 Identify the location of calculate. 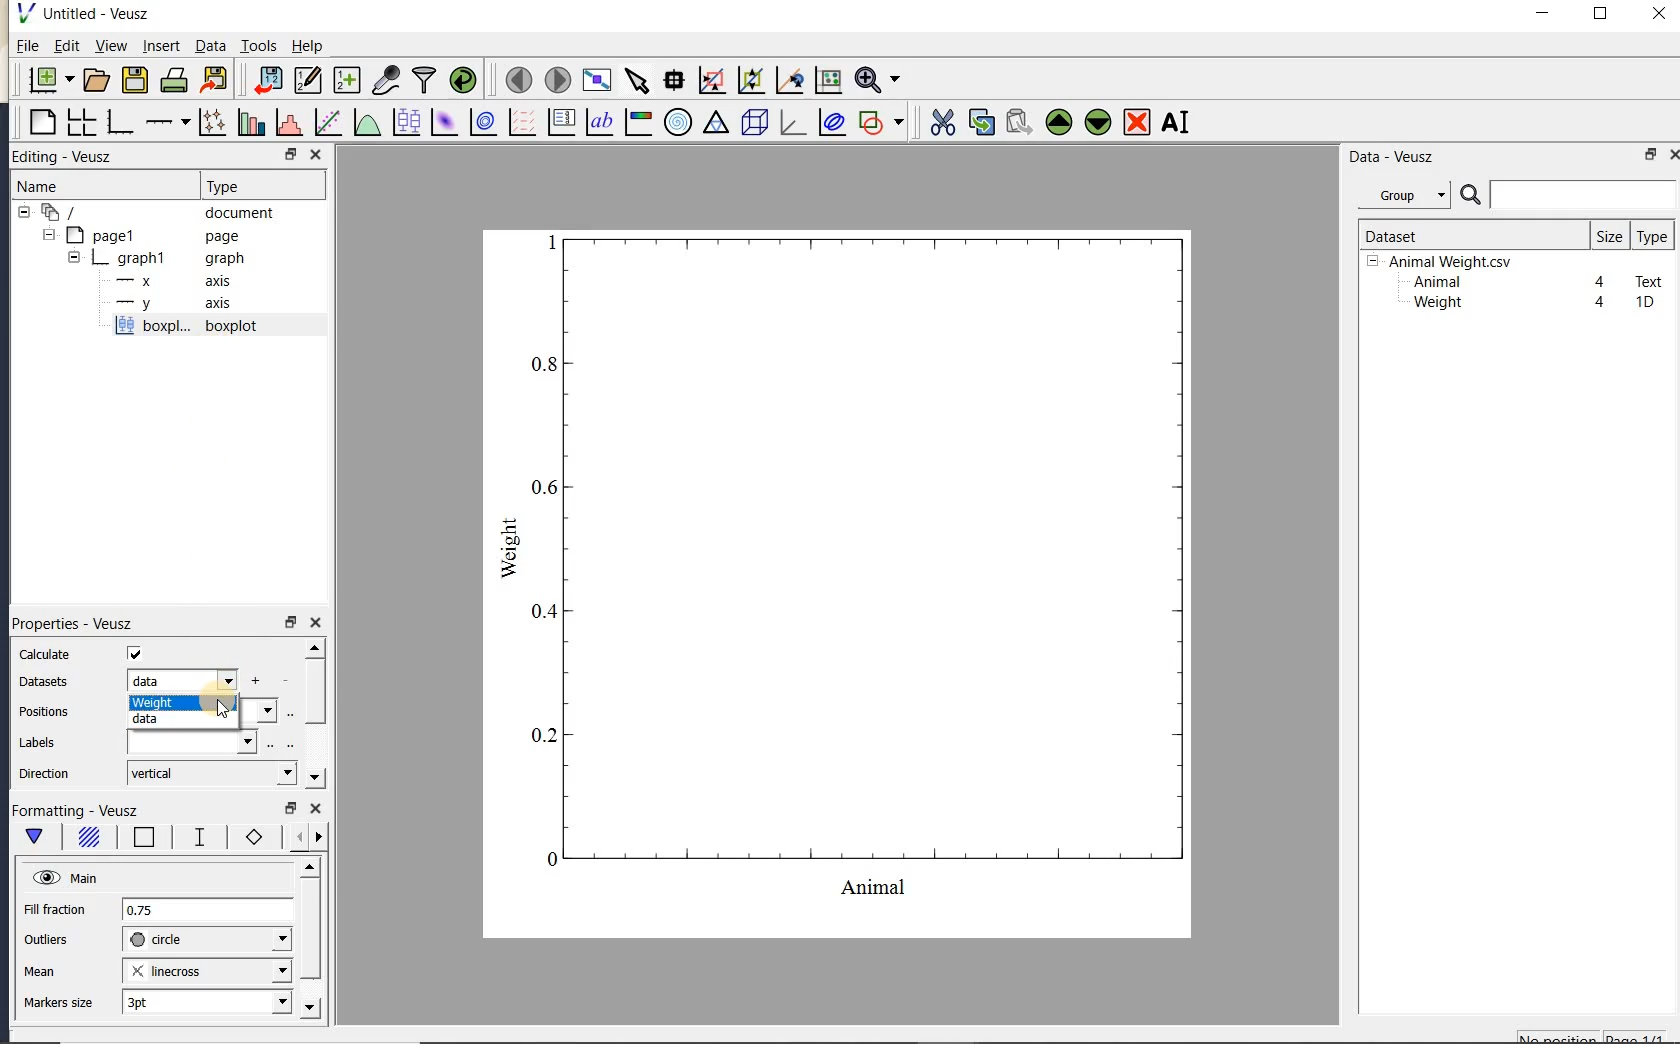
(46, 655).